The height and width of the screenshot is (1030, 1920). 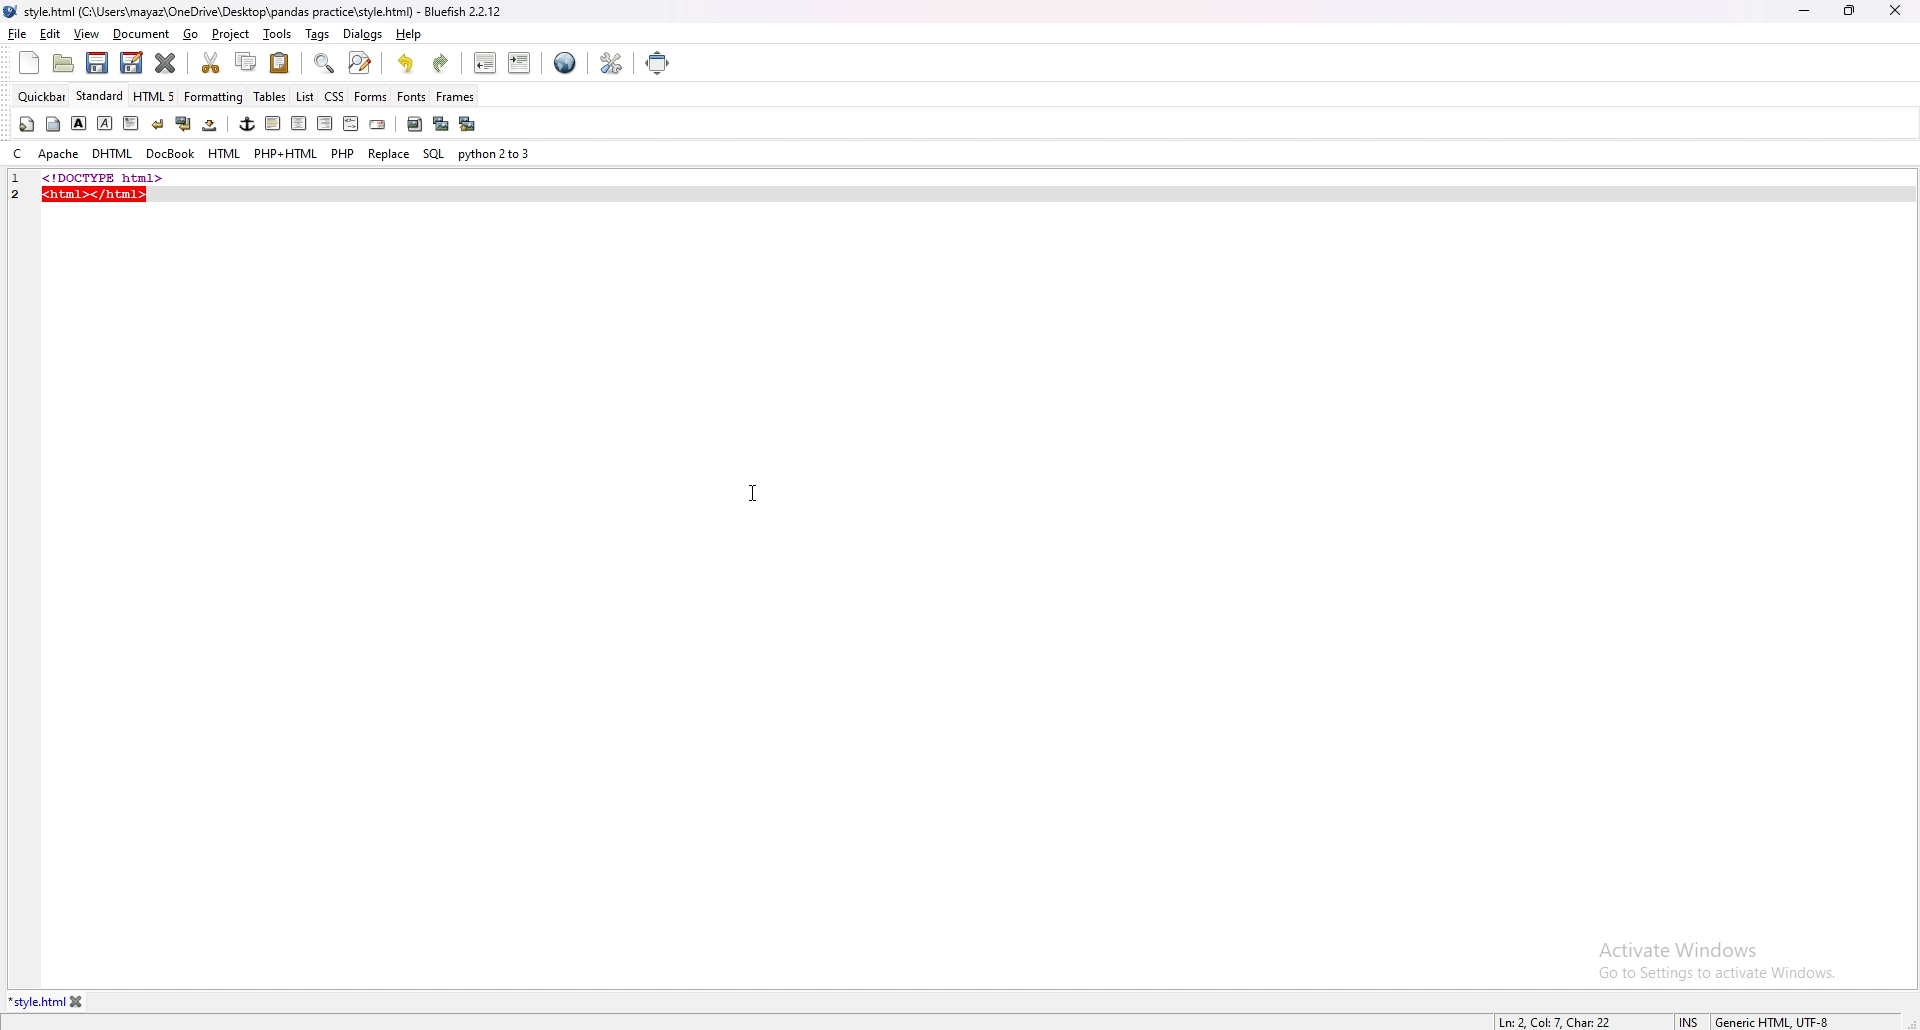 What do you see at coordinates (101, 96) in the screenshot?
I see `standard` at bounding box center [101, 96].